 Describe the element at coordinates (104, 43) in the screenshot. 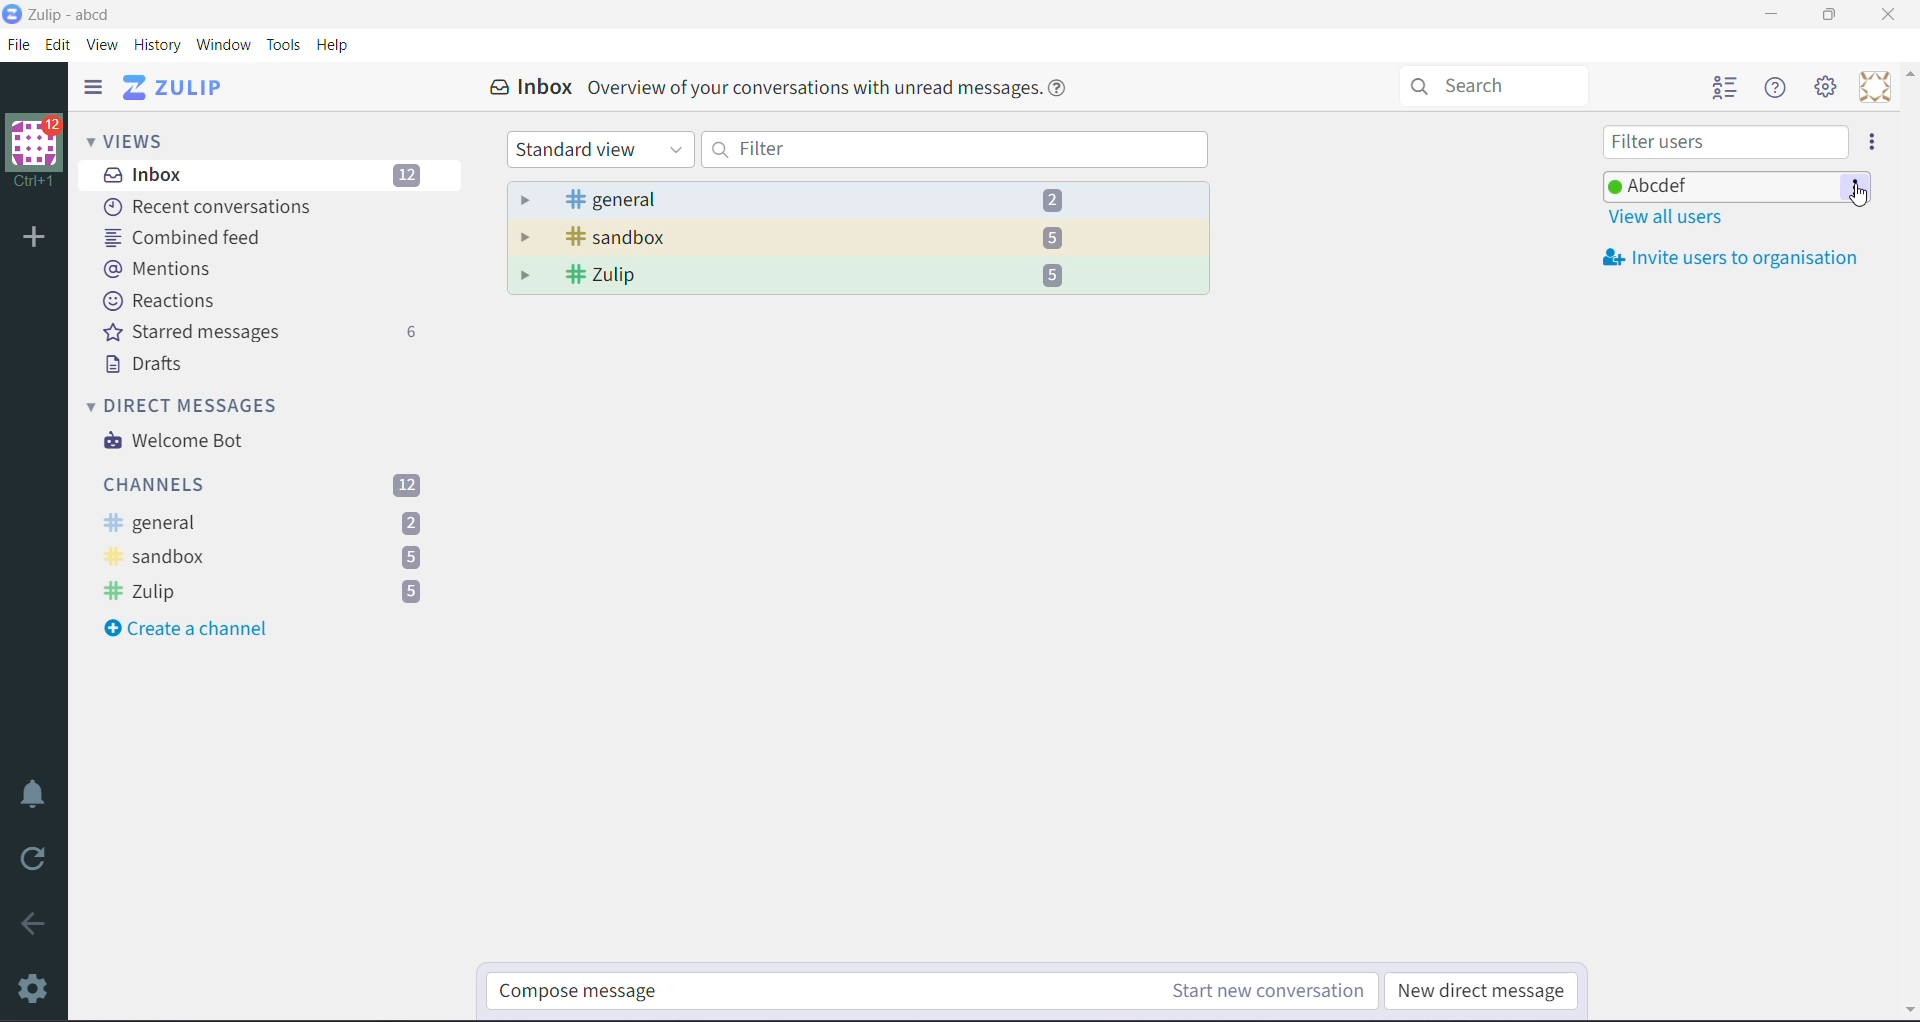

I see `View` at that location.